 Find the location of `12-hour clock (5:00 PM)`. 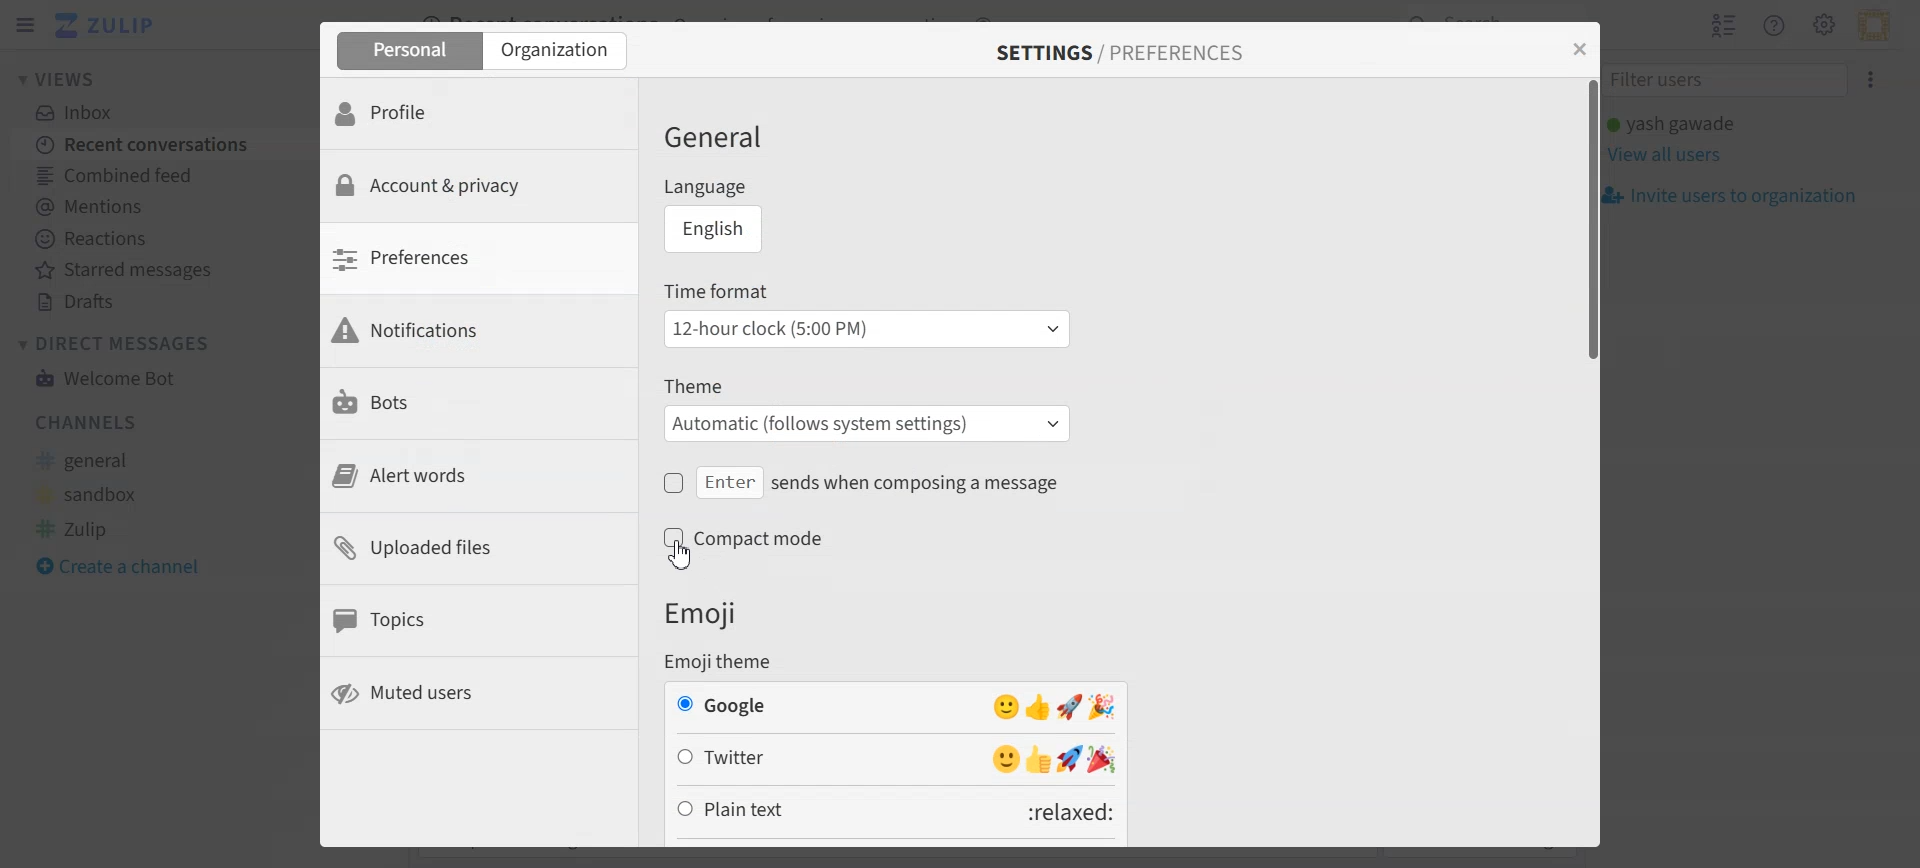

12-hour clock (5:00 PM) is located at coordinates (866, 328).